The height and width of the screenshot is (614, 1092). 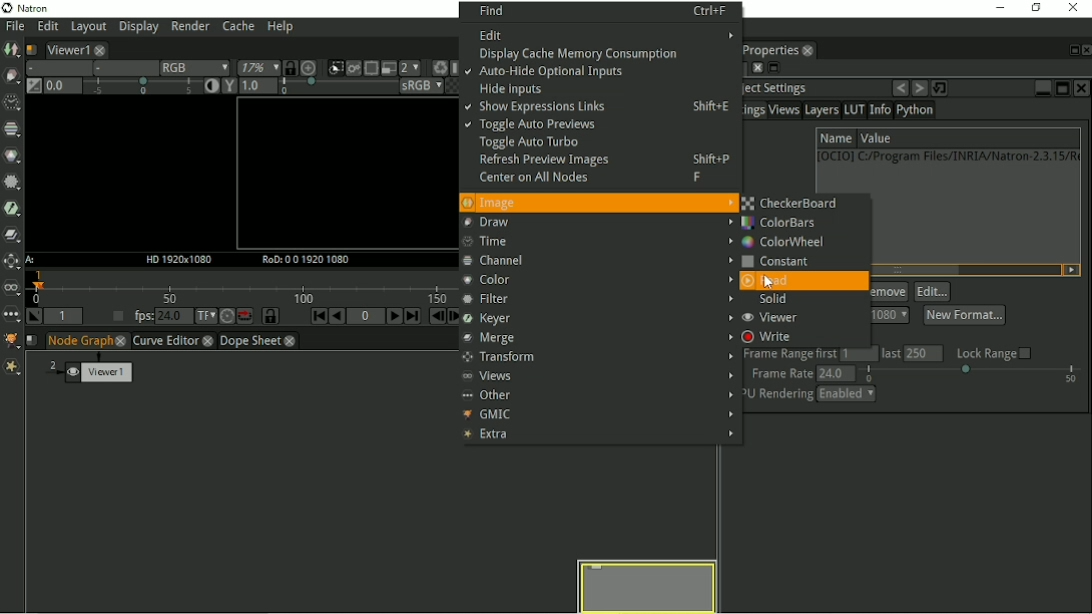 What do you see at coordinates (174, 259) in the screenshot?
I see `HD` at bounding box center [174, 259].